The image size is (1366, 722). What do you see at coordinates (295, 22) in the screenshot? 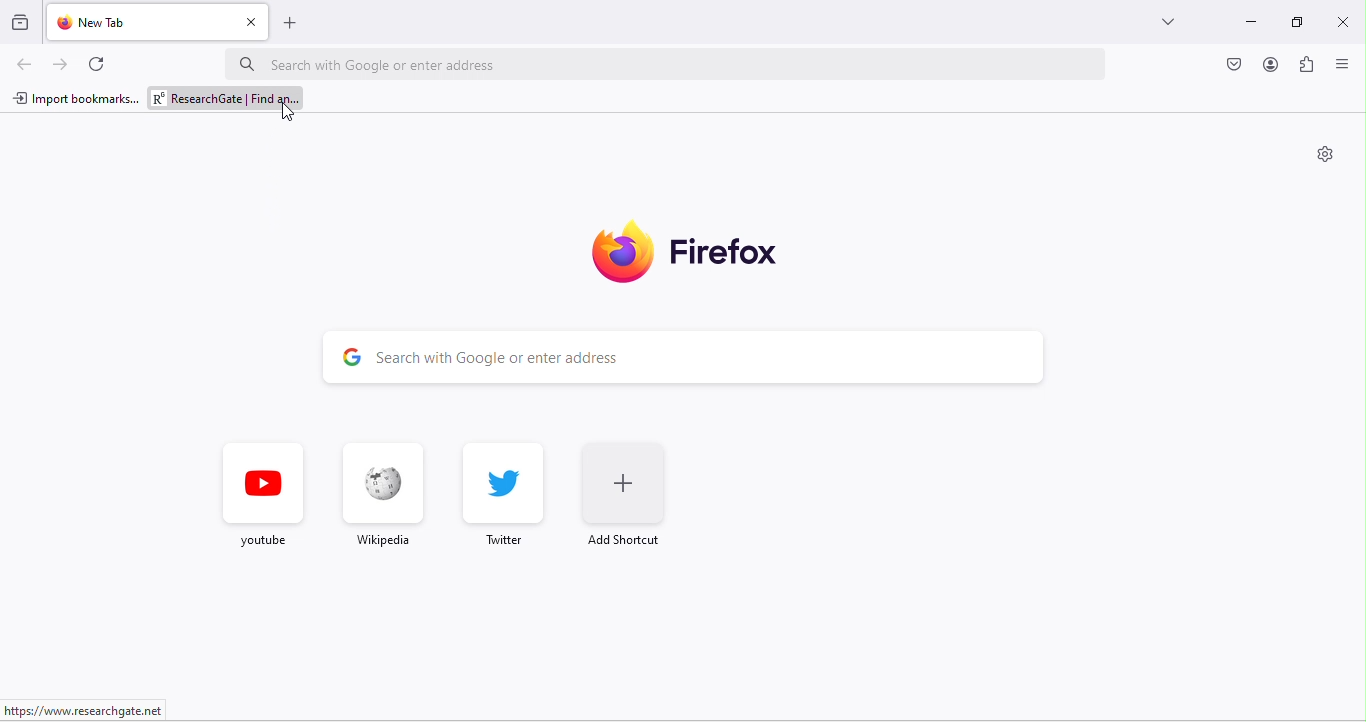
I see `add` at bounding box center [295, 22].